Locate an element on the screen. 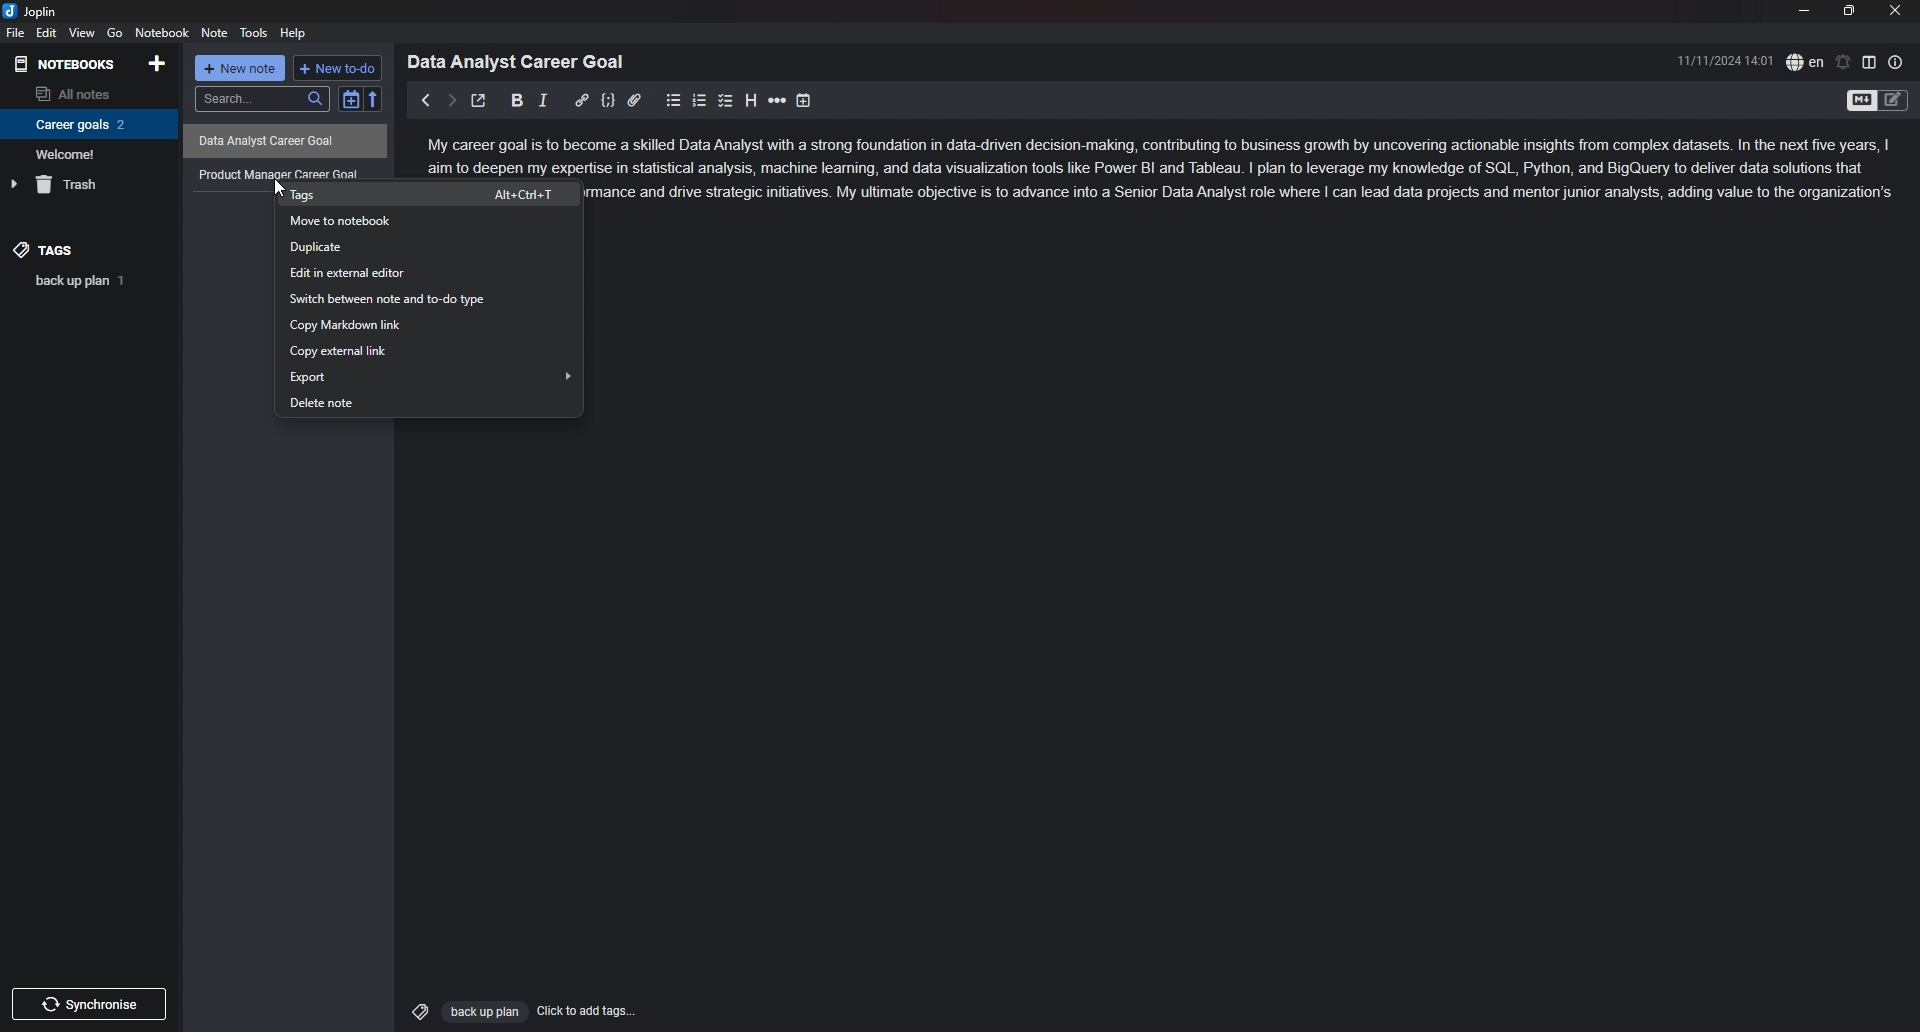 The width and height of the screenshot is (1920, 1032). go is located at coordinates (115, 33).